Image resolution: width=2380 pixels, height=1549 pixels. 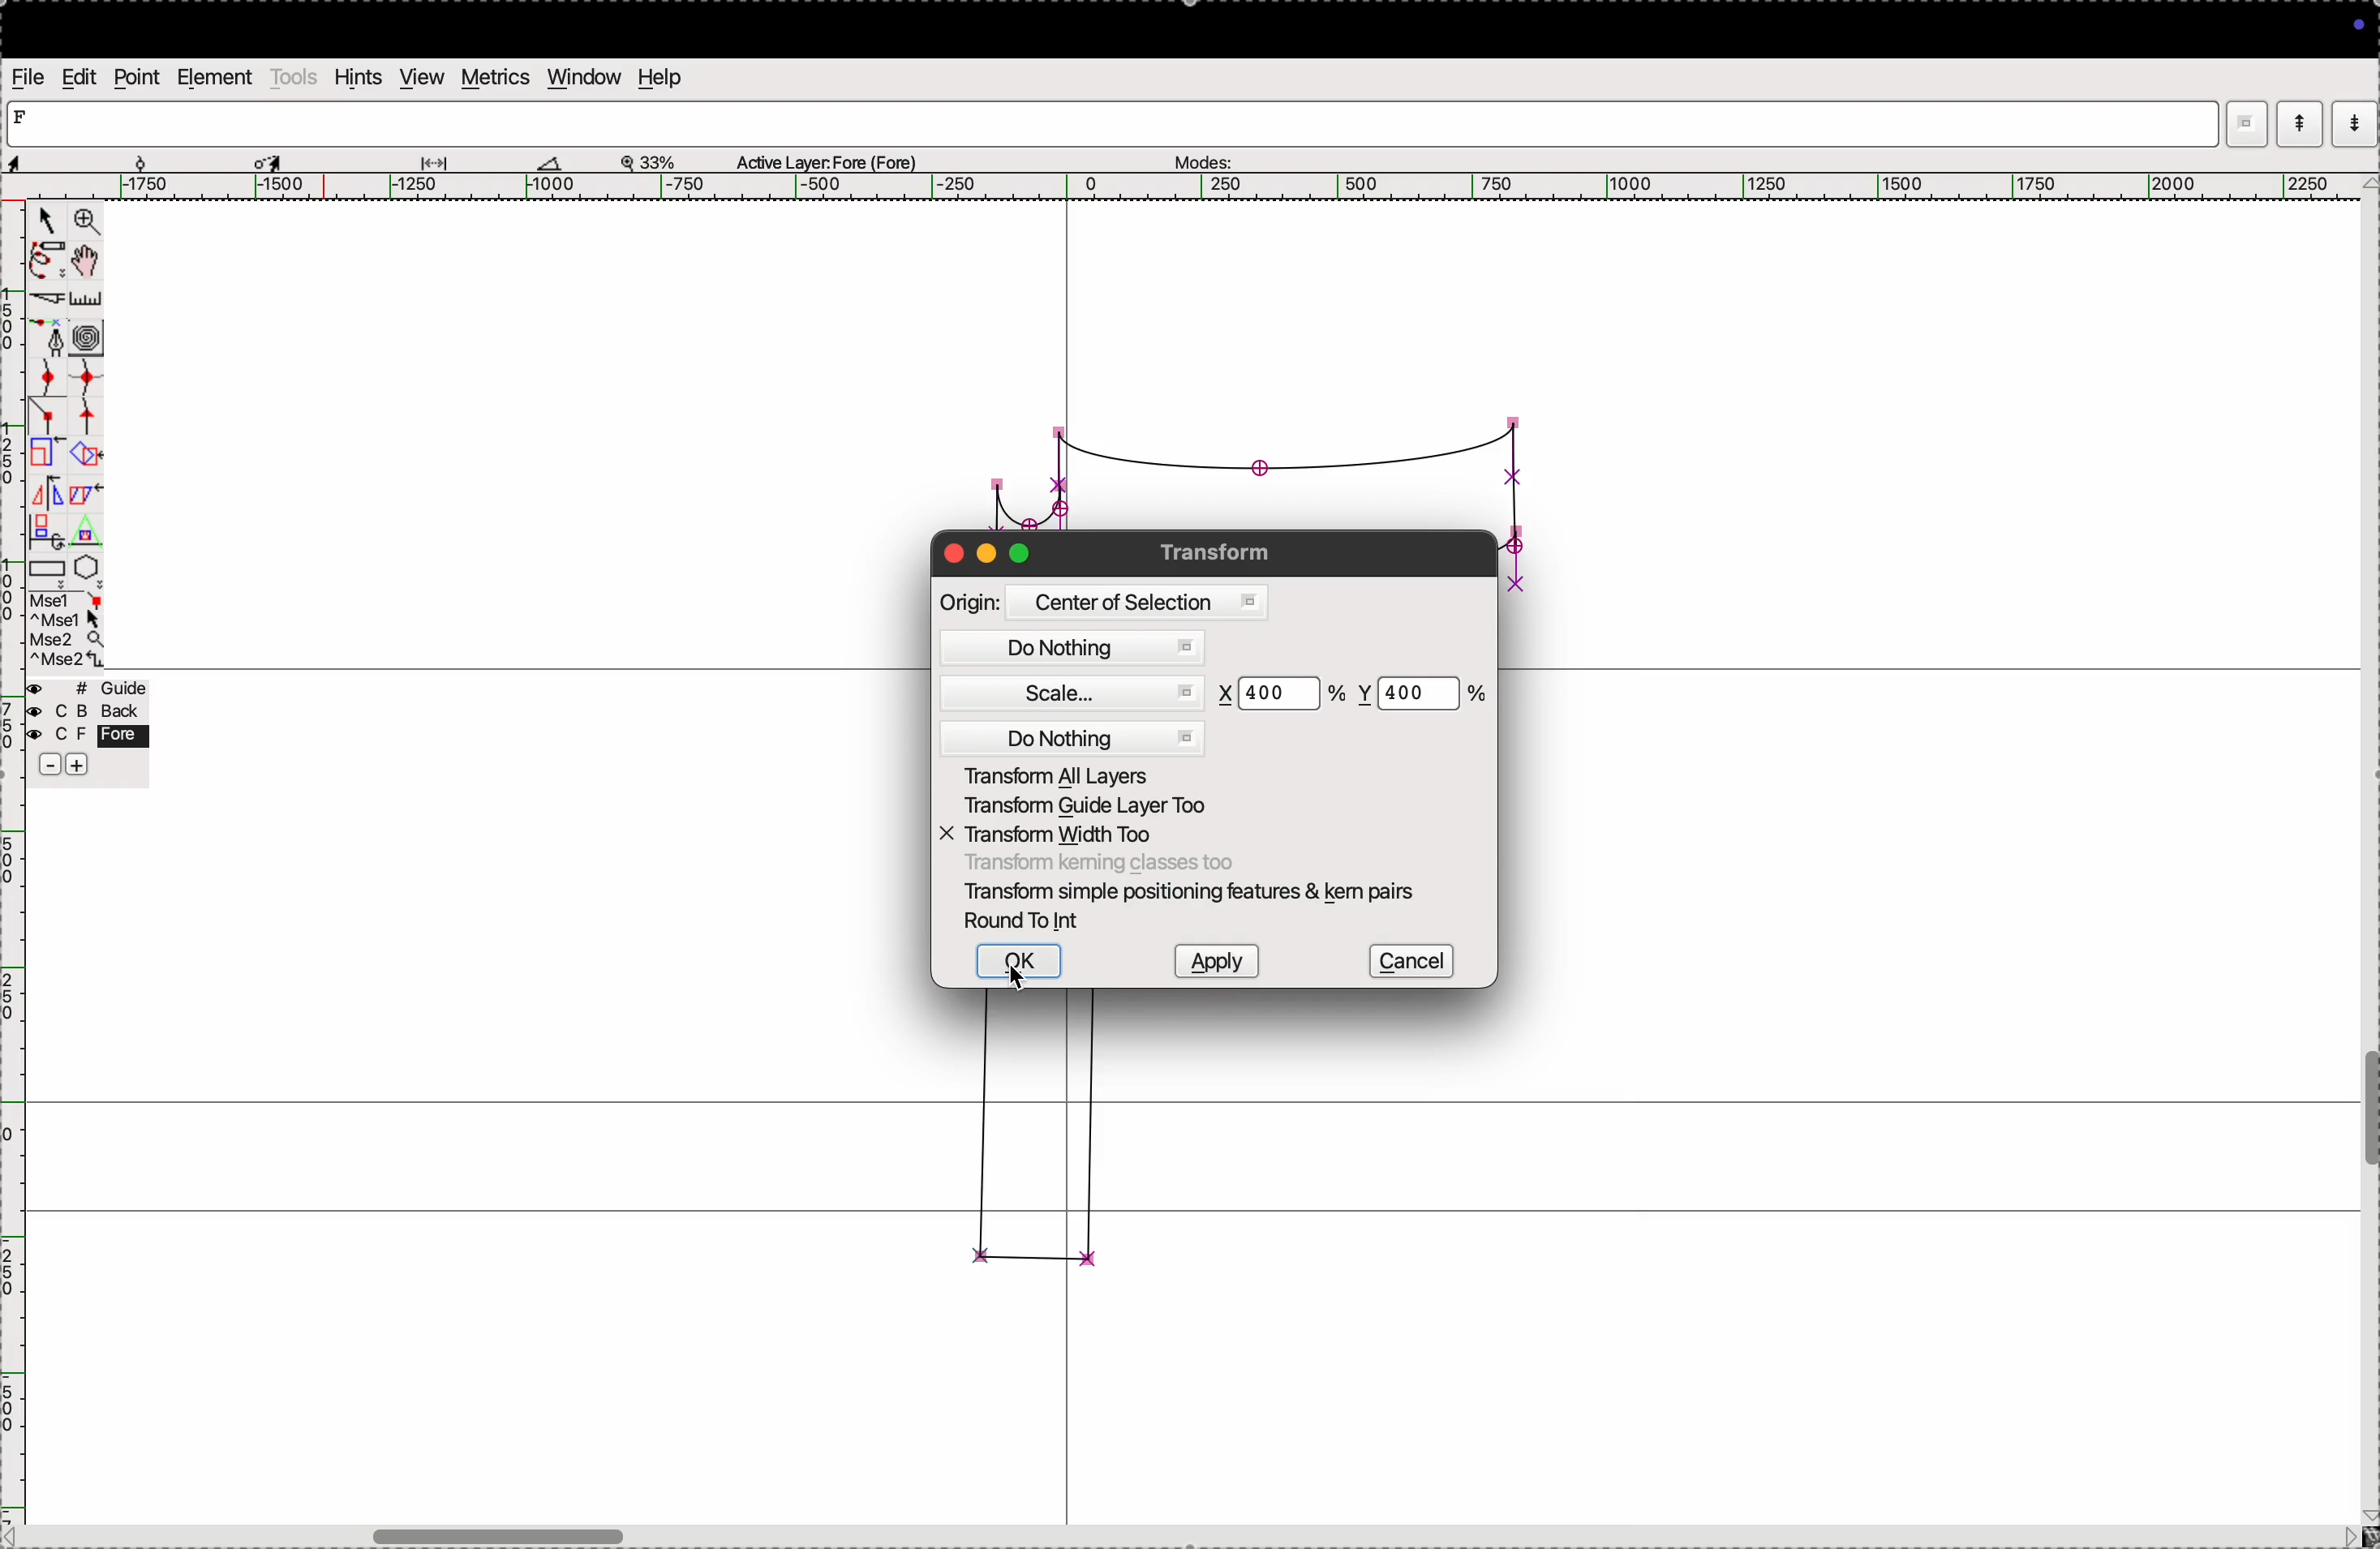 What do you see at coordinates (558, 162) in the screenshot?
I see `boat` at bounding box center [558, 162].